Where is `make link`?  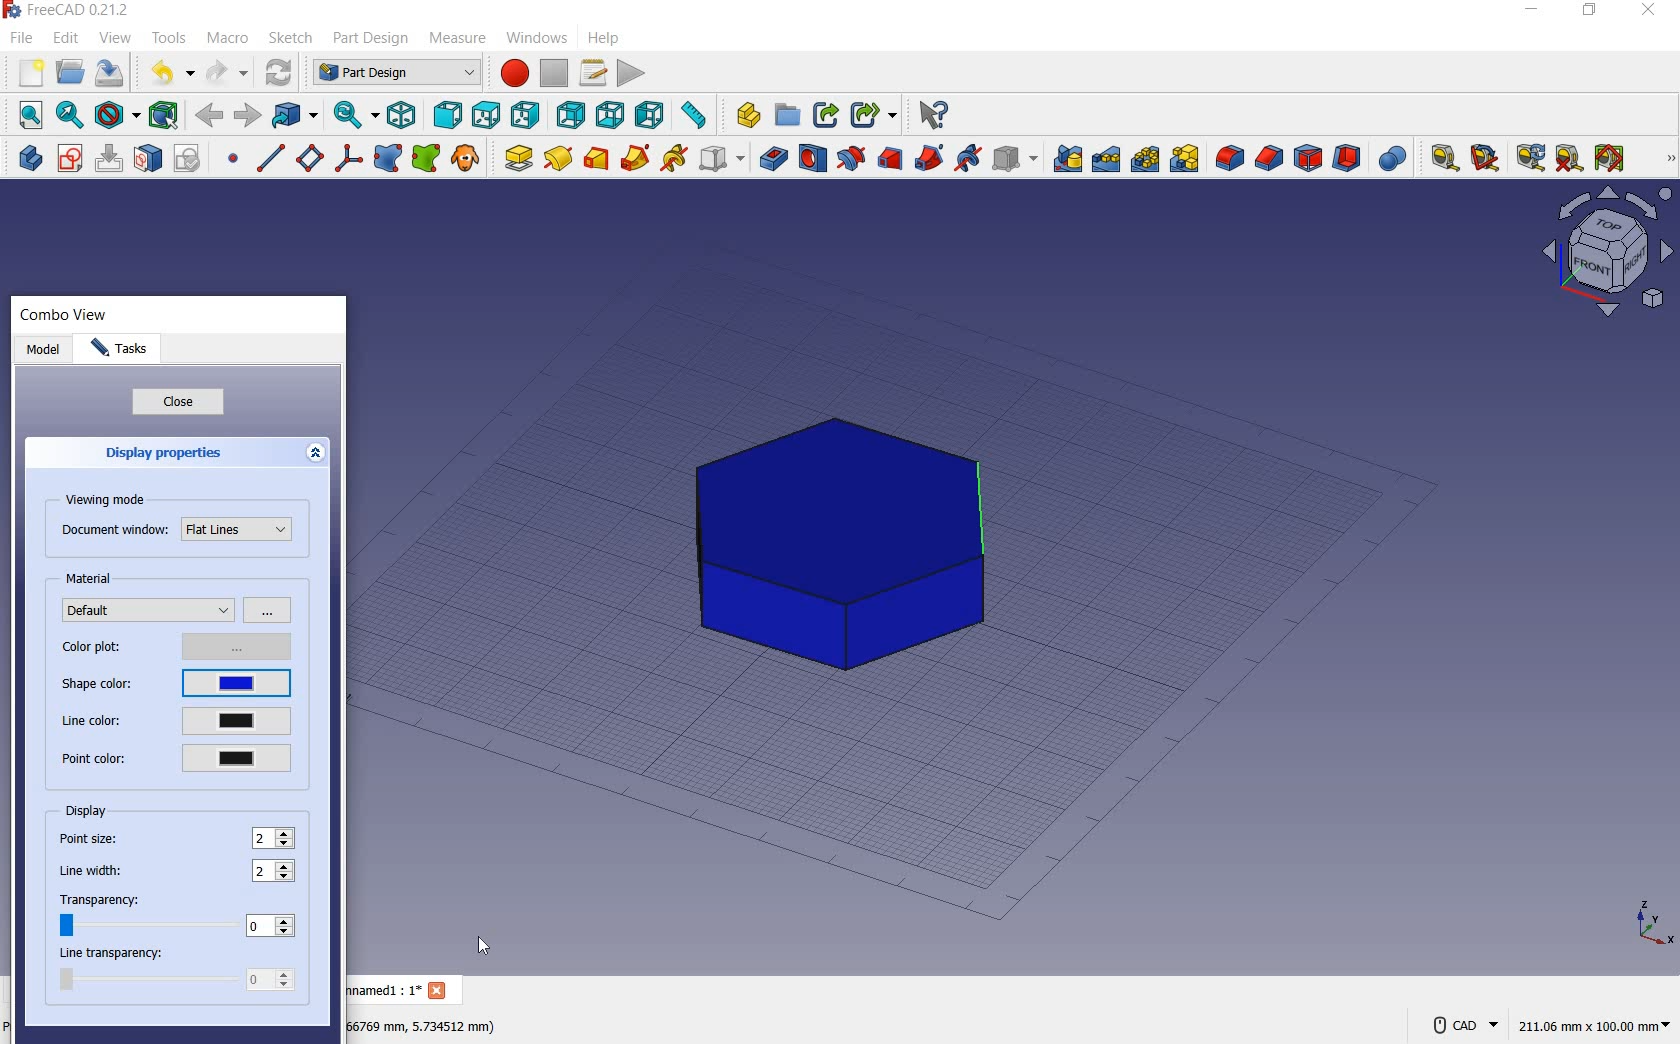
make link is located at coordinates (822, 116).